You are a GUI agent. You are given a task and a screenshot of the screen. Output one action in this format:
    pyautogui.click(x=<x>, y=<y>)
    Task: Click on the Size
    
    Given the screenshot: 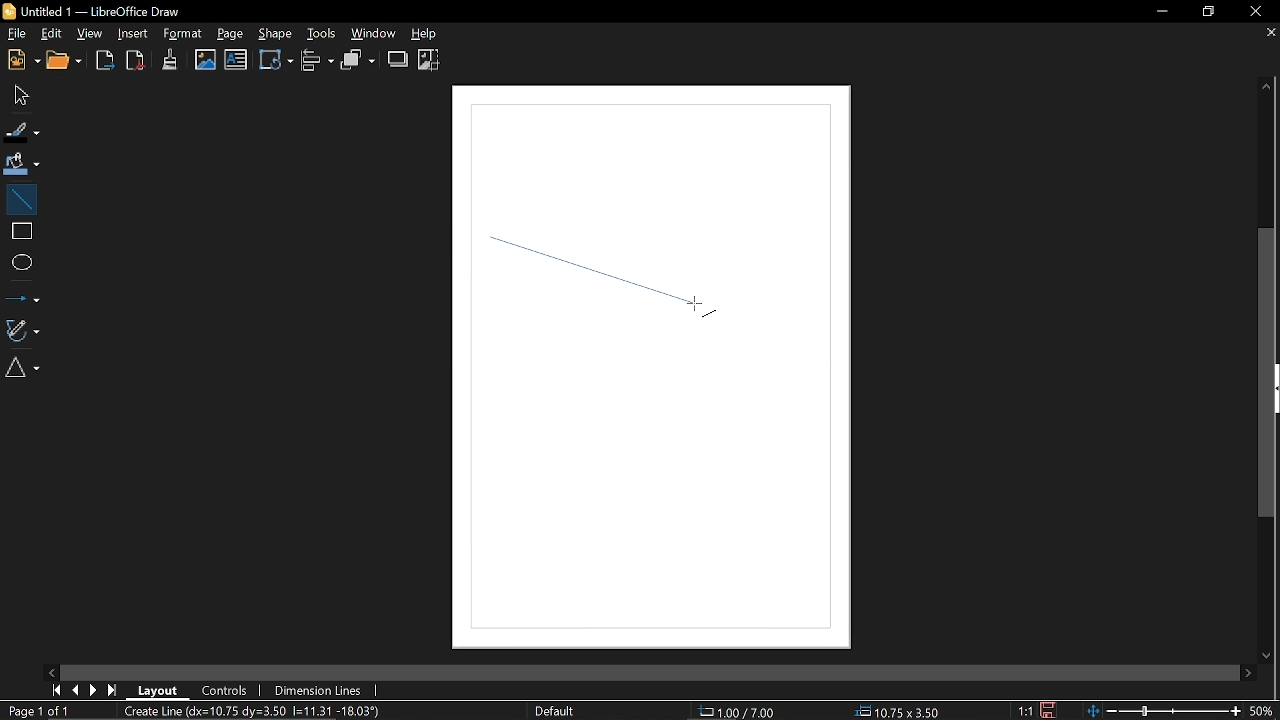 What is the action you would take?
    pyautogui.click(x=903, y=710)
    